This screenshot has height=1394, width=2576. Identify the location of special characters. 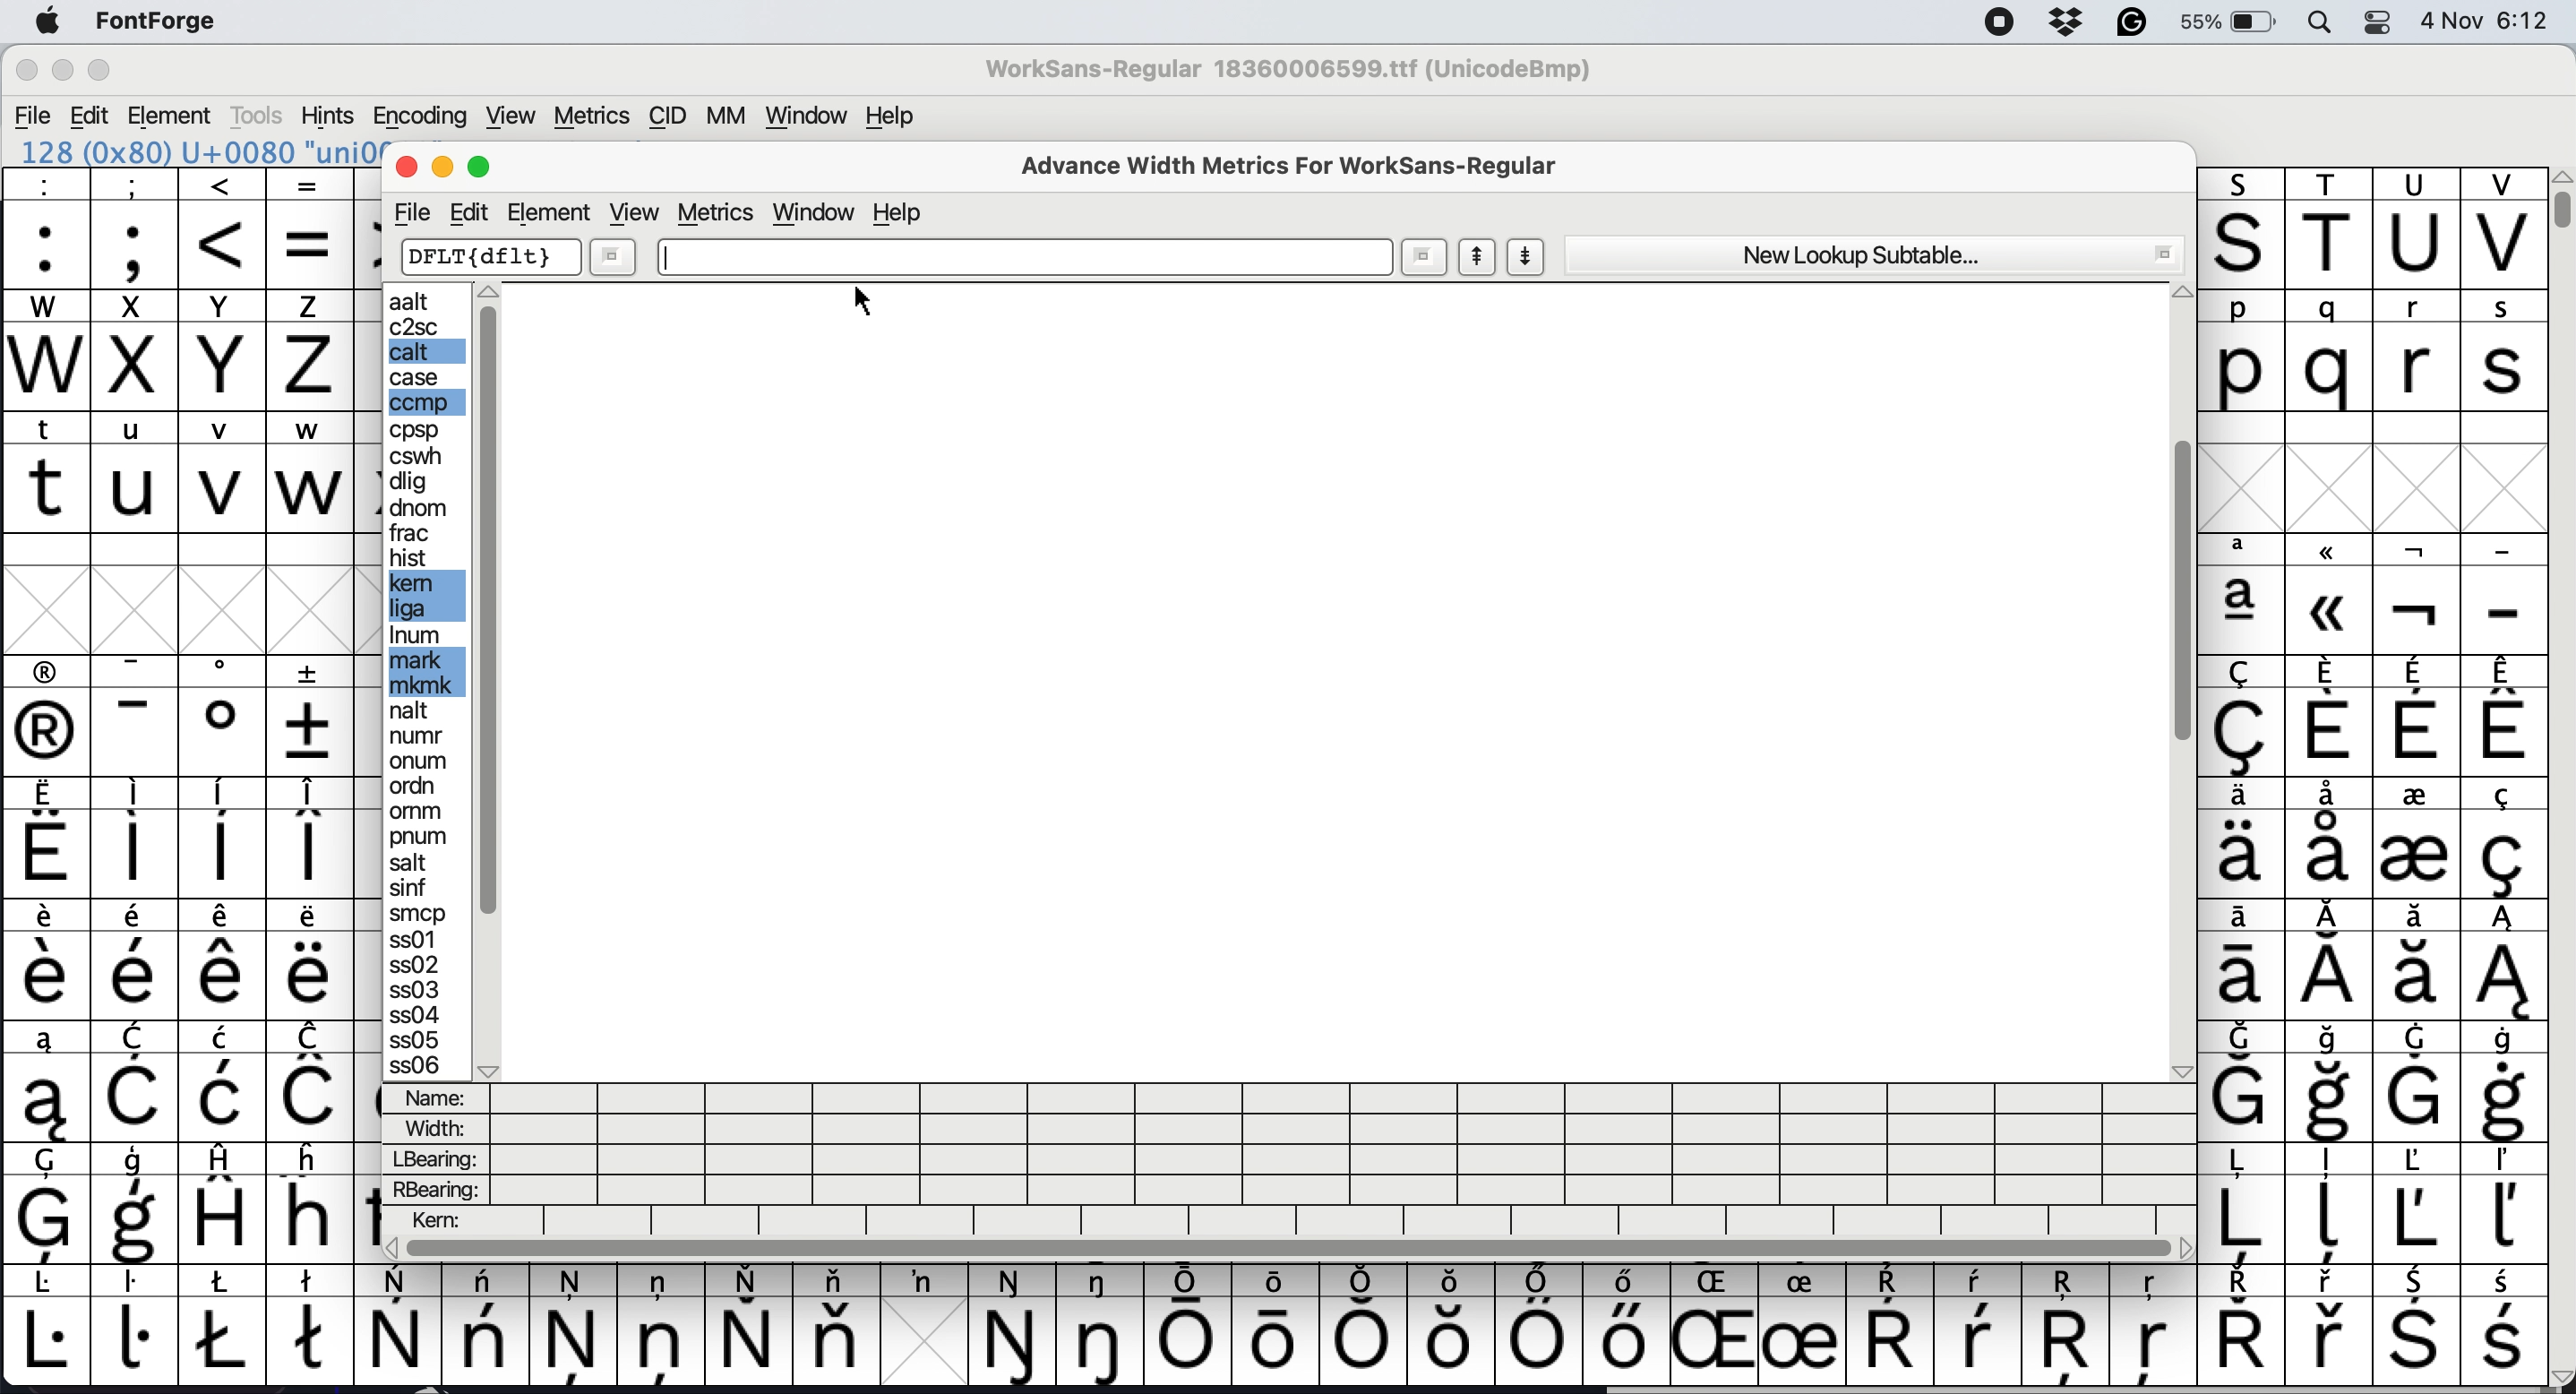
(1272, 1280).